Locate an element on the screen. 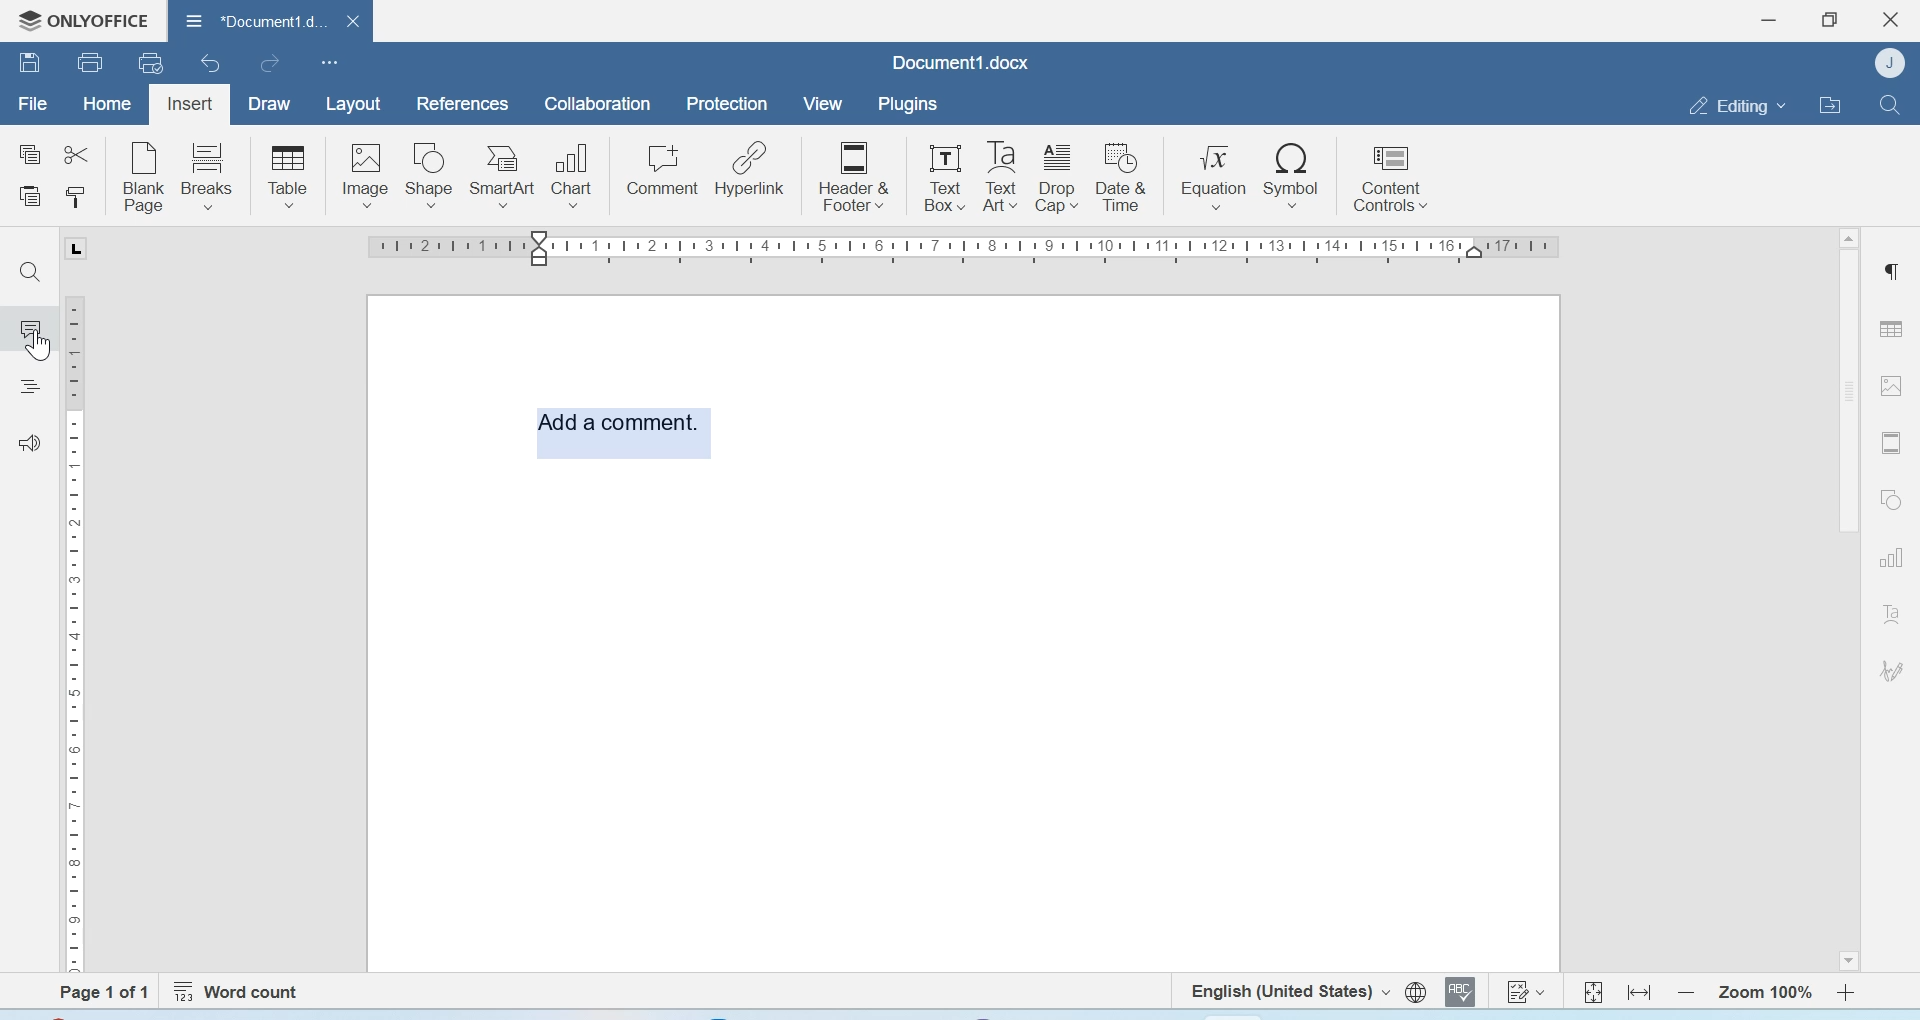 The width and height of the screenshot is (1920, 1020). Save is located at coordinates (29, 61).